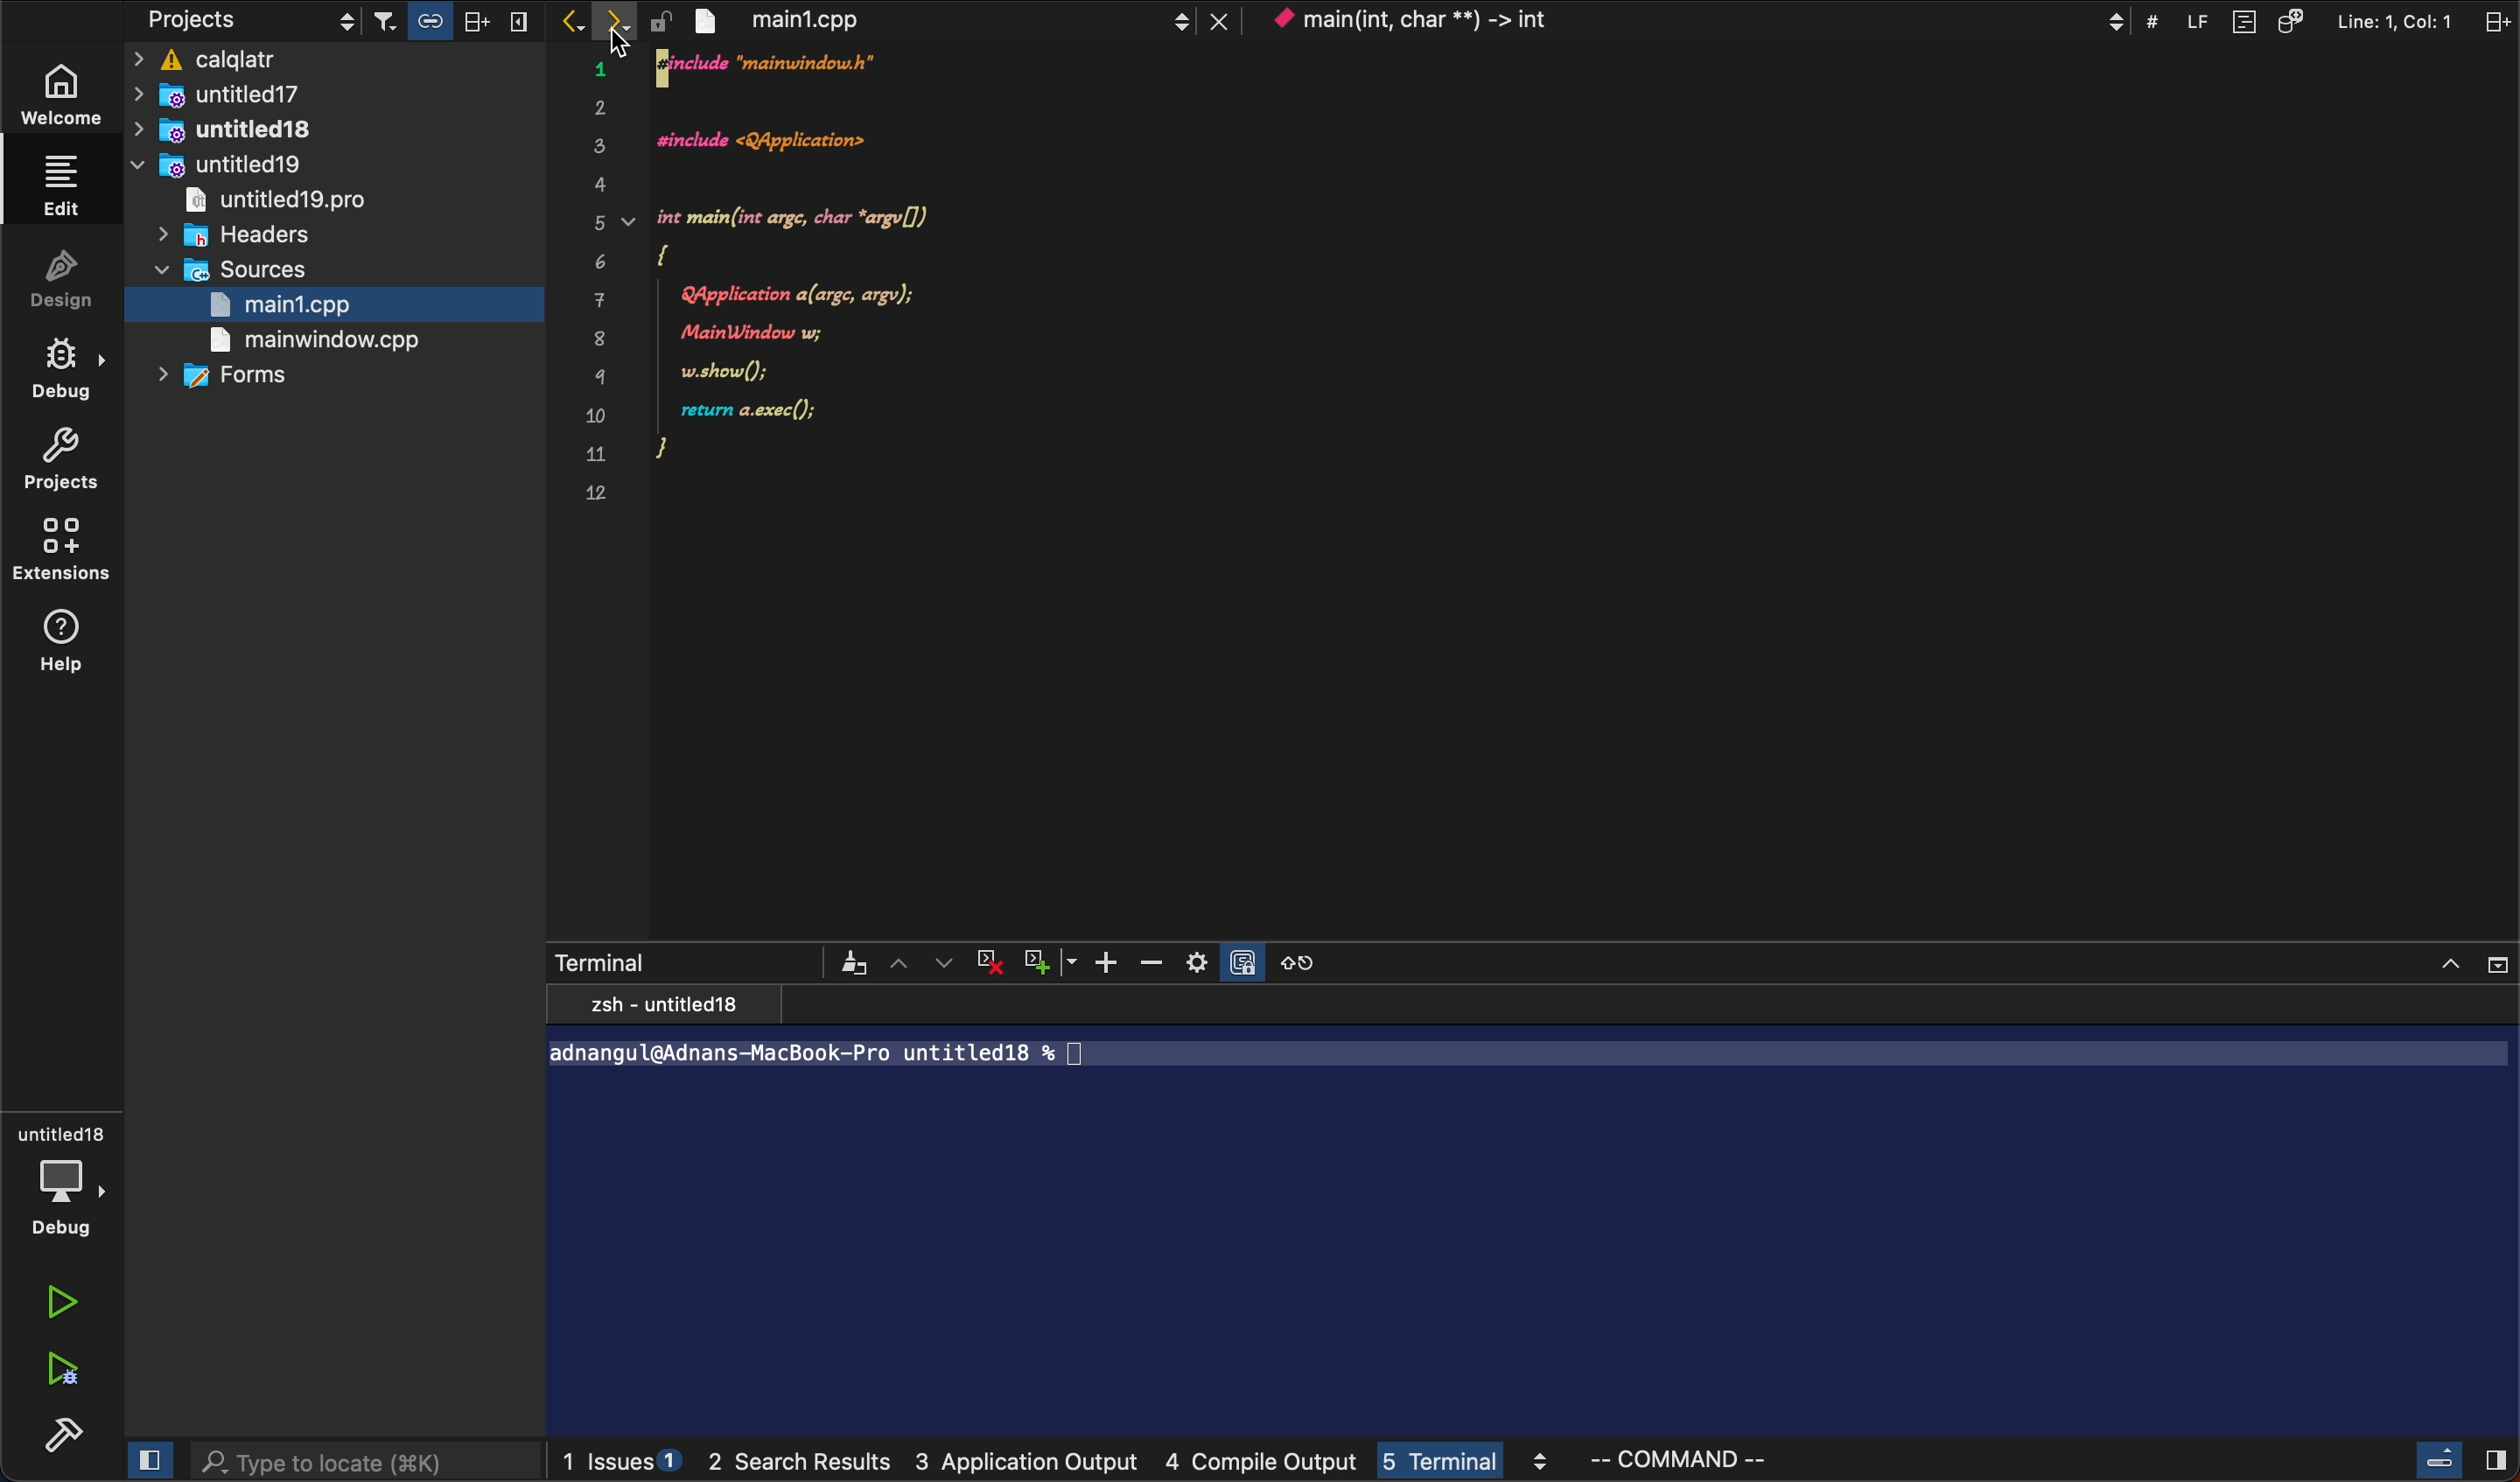  What do you see at coordinates (145, 1454) in the screenshot?
I see `close slide bar` at bounding box center [145, 1454].